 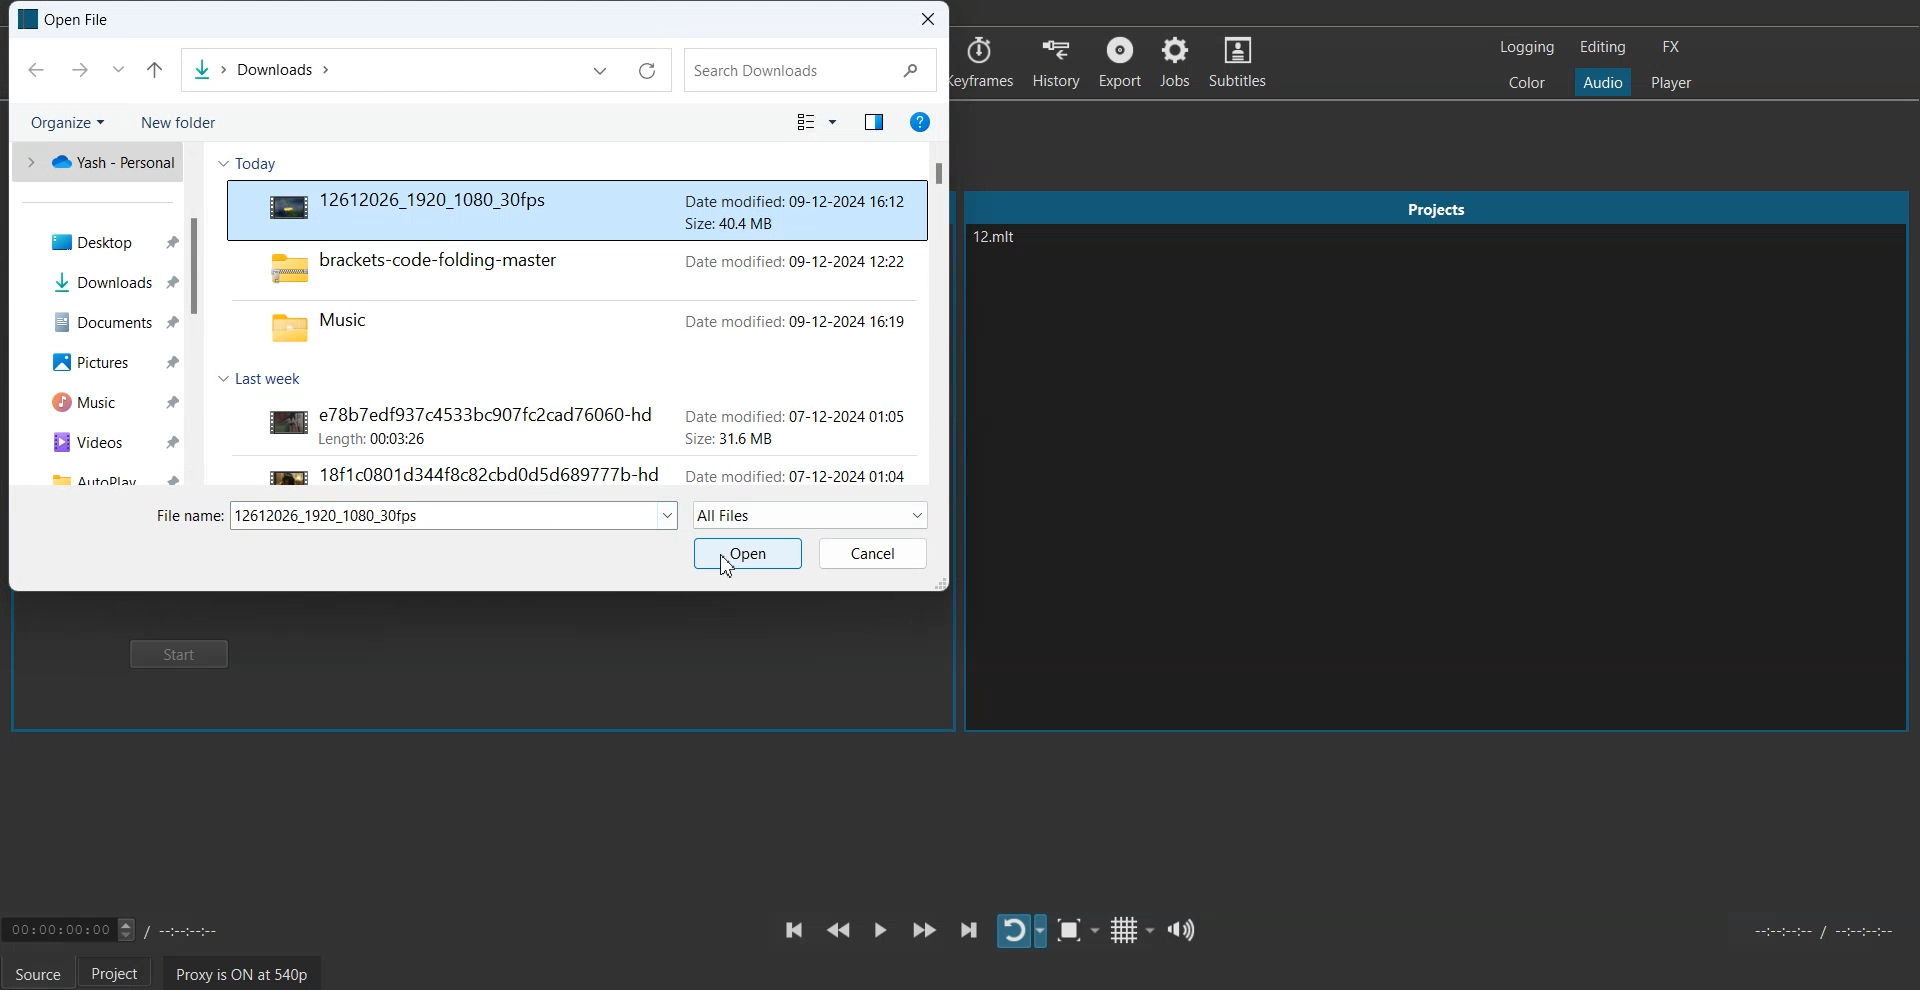 I want to click on Cancel, so click(x=873, y=554).